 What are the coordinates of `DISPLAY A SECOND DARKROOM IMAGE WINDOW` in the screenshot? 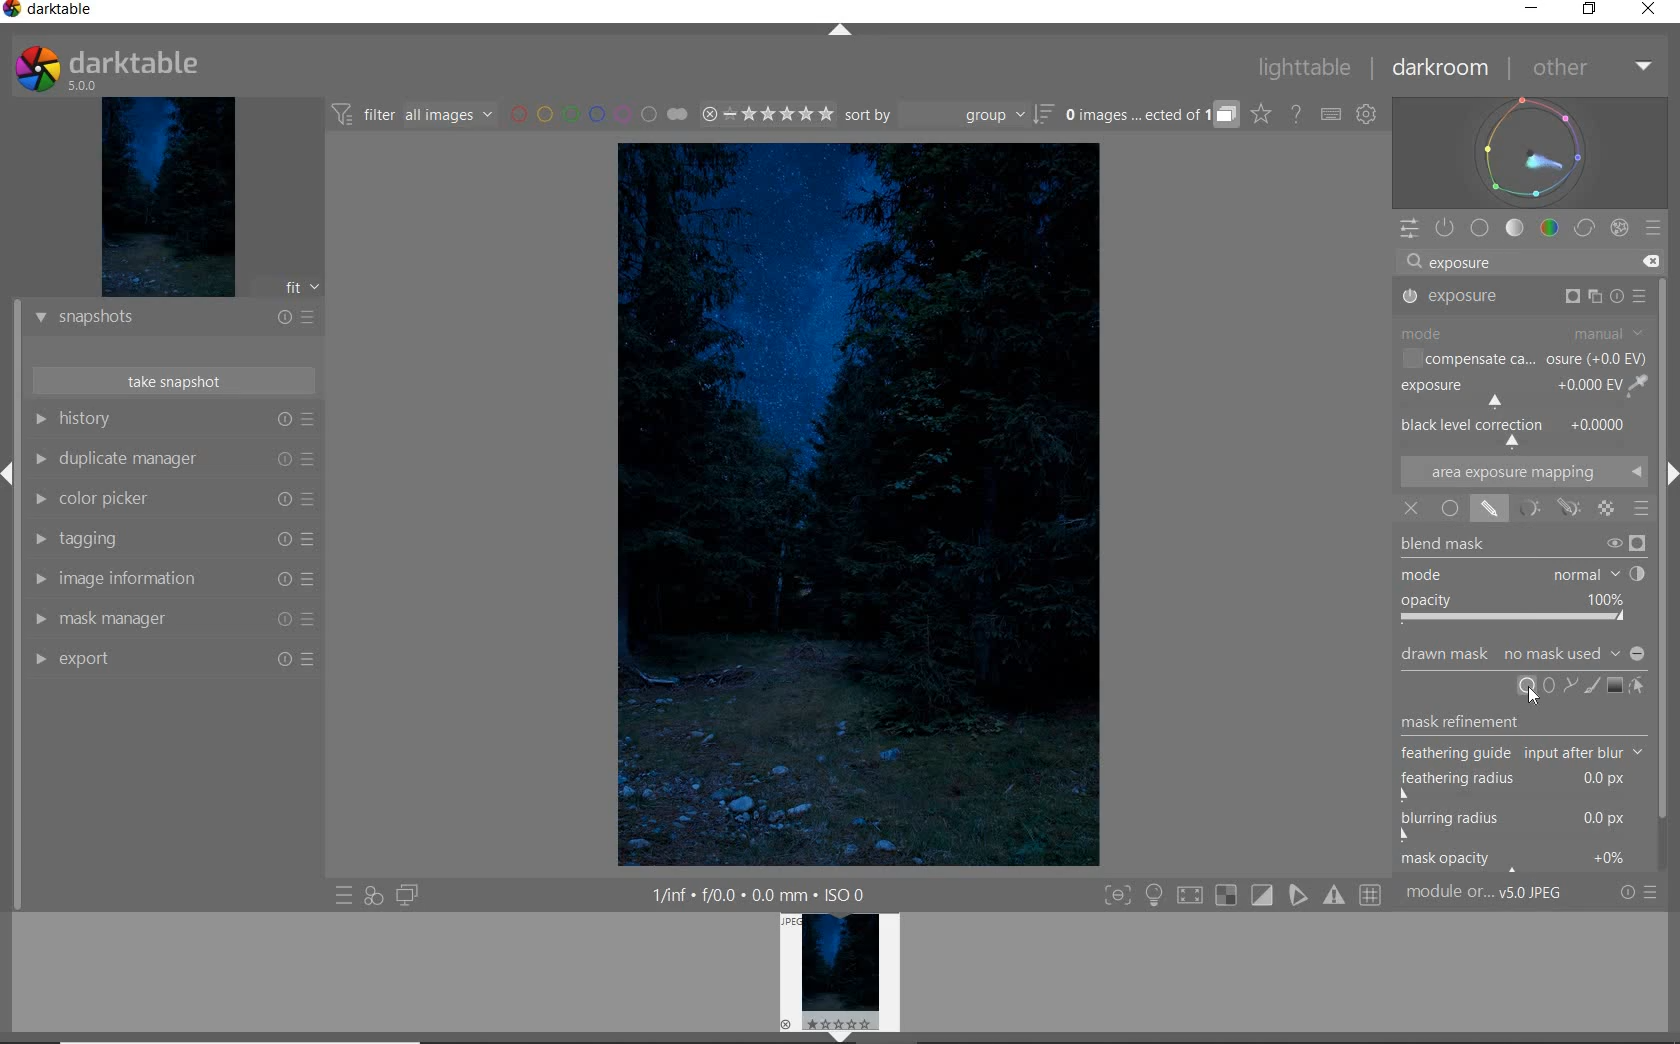 It's located at (411, 895).